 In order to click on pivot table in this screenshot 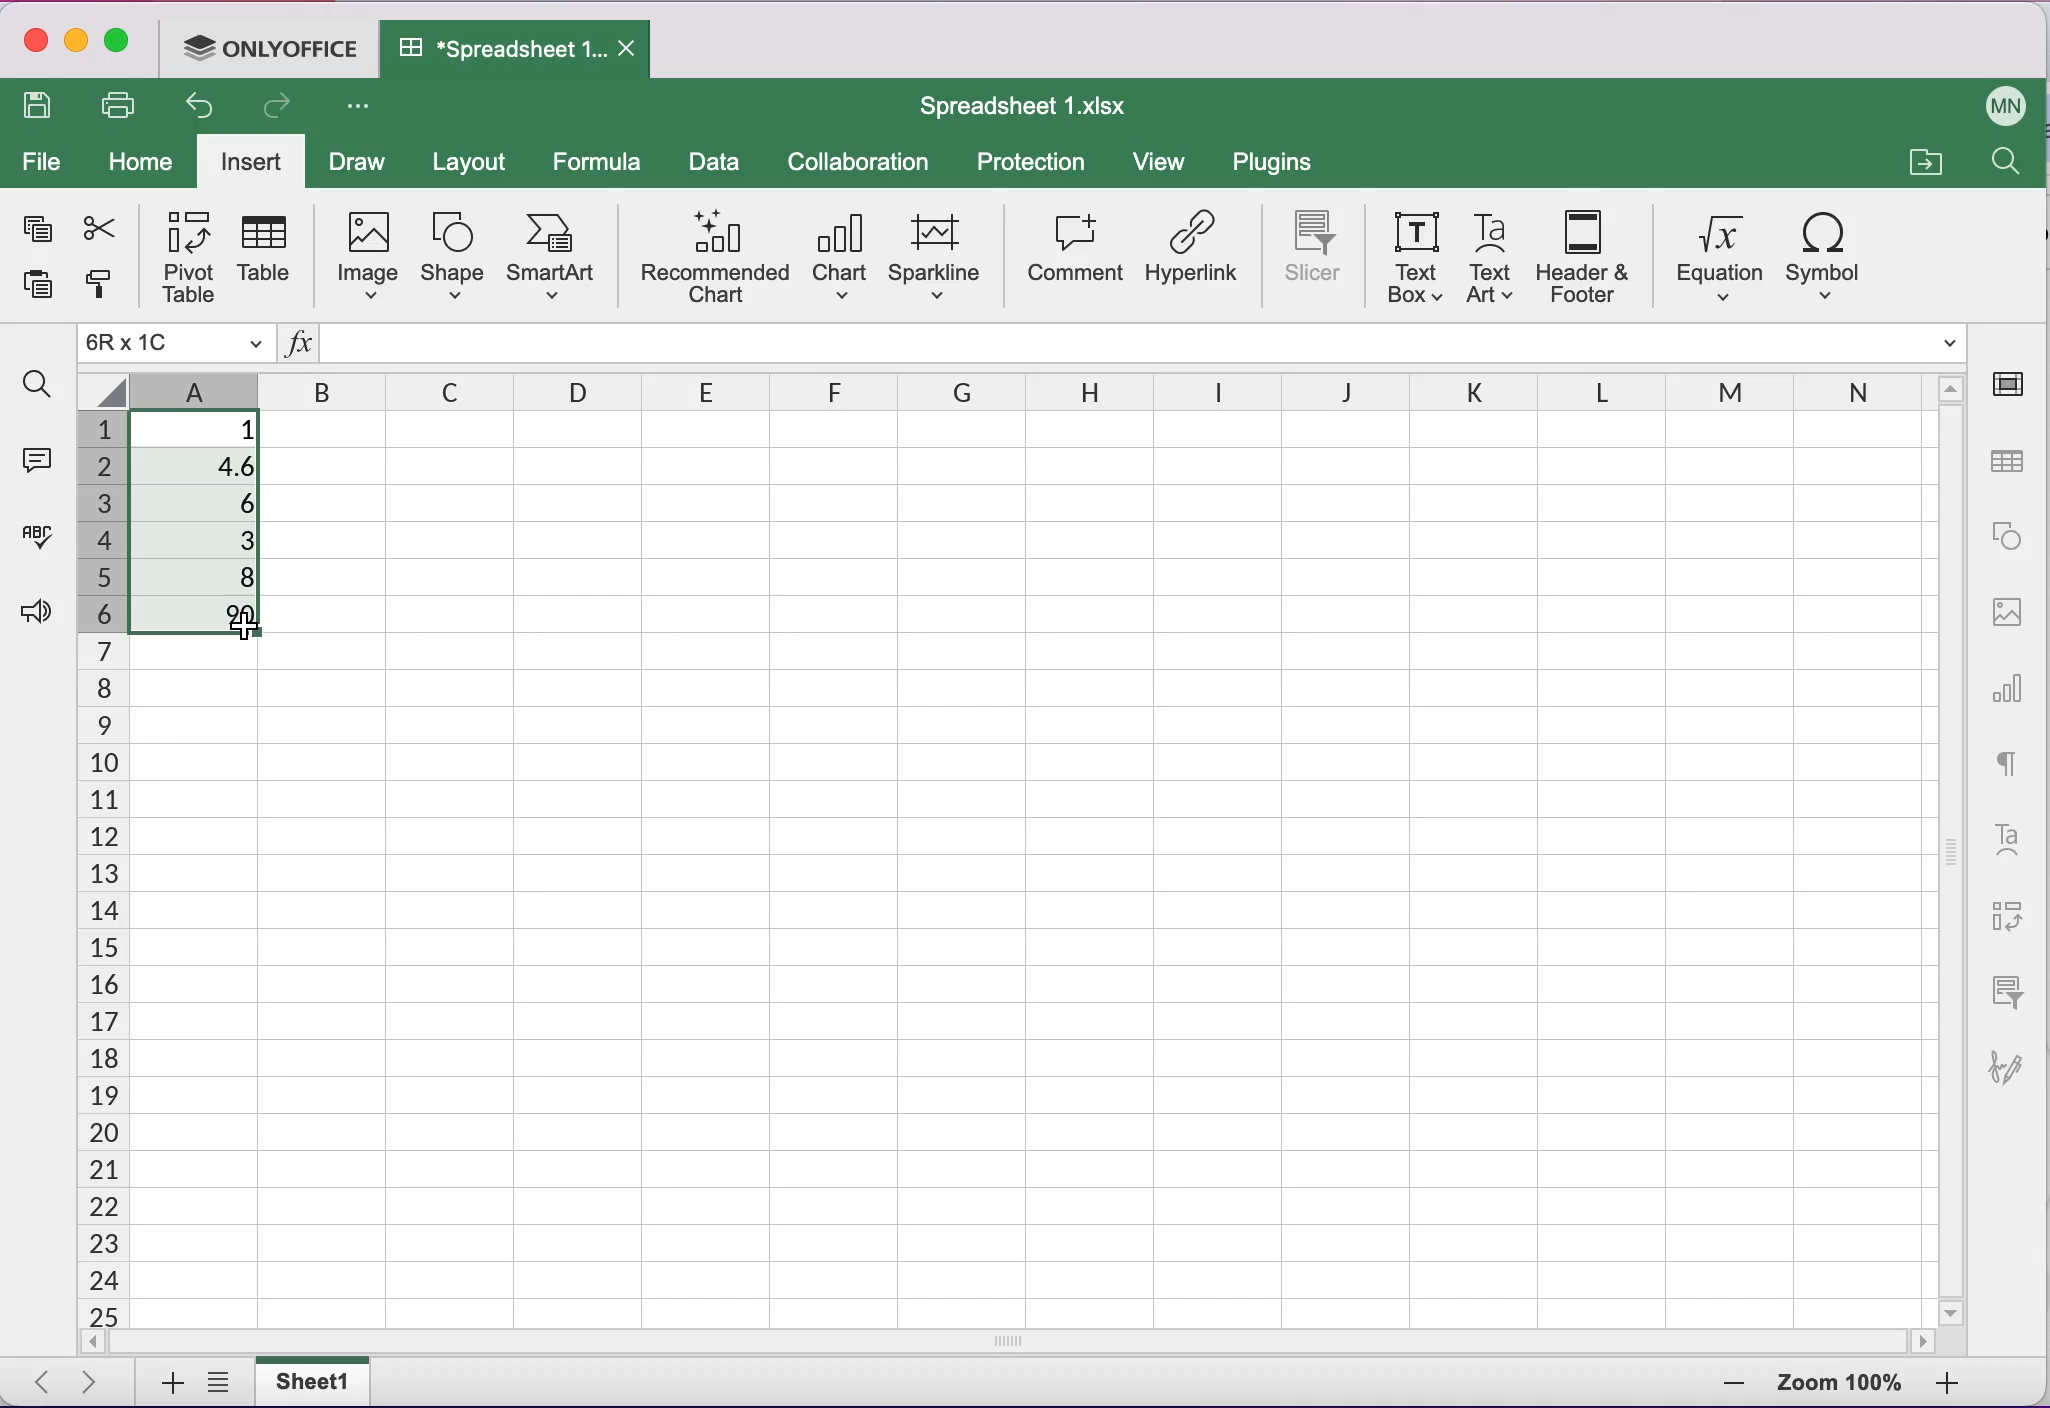, I will do `click(182, 256)`.